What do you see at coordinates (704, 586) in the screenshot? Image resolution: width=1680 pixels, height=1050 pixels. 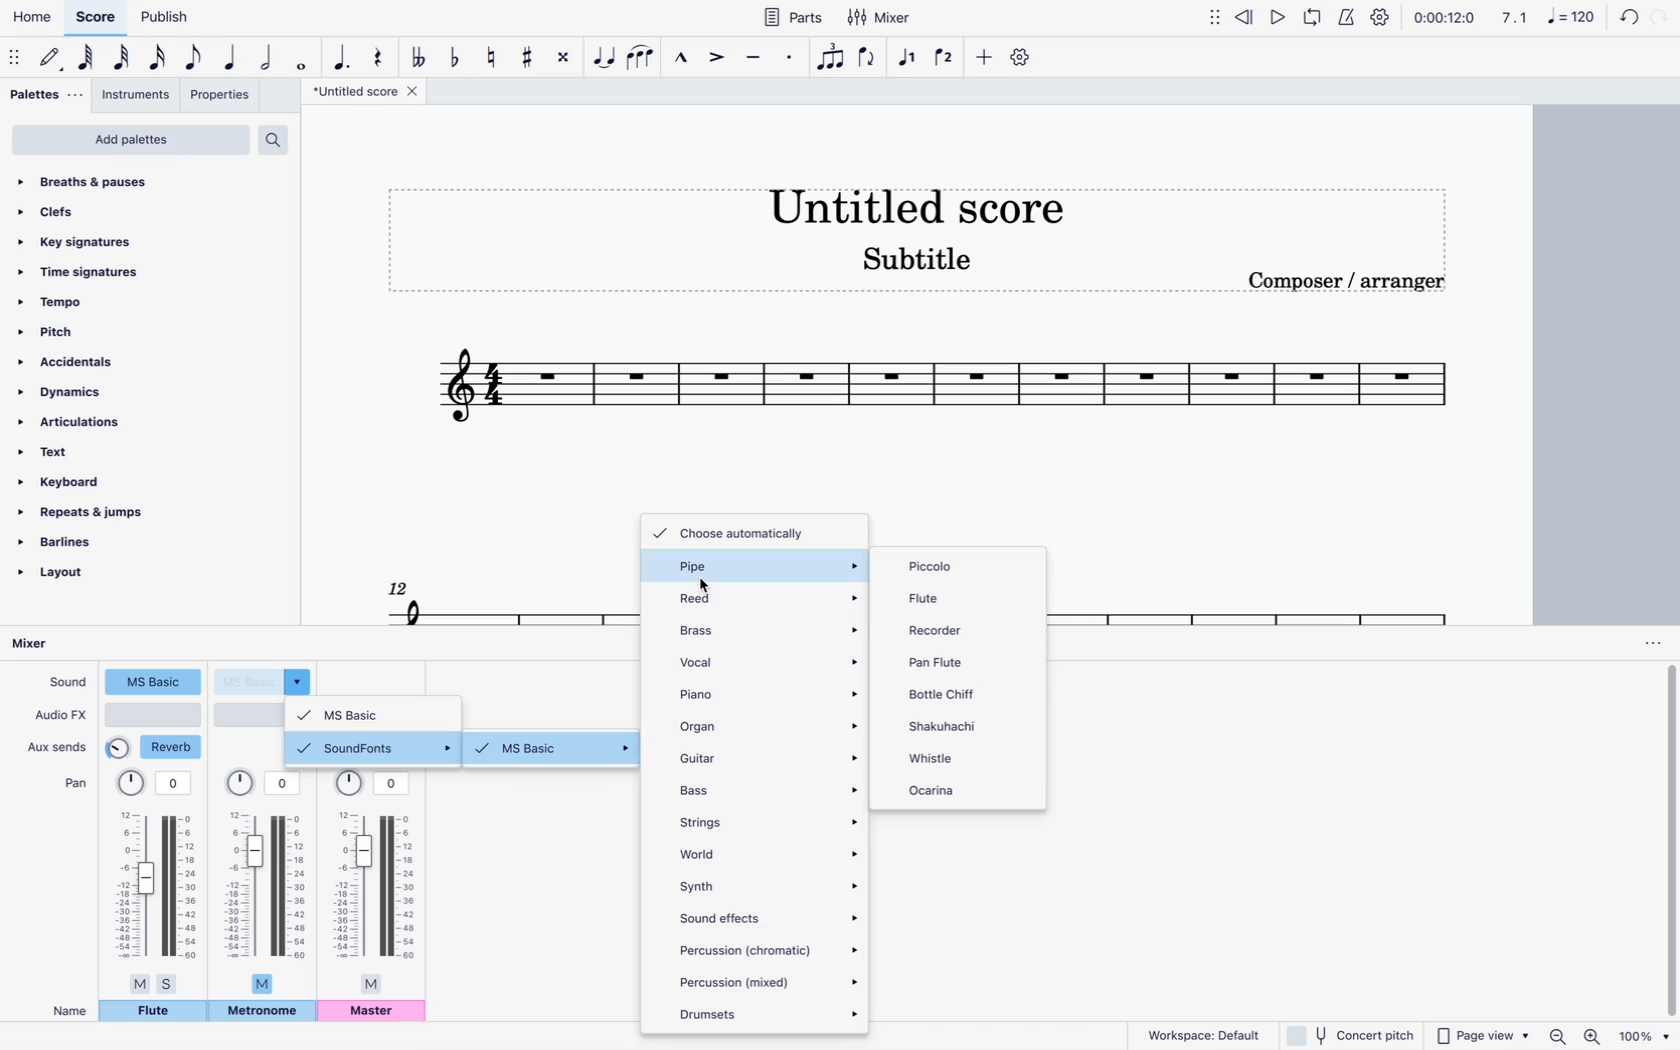 I see `cursor` at bounding box center [704, 586].